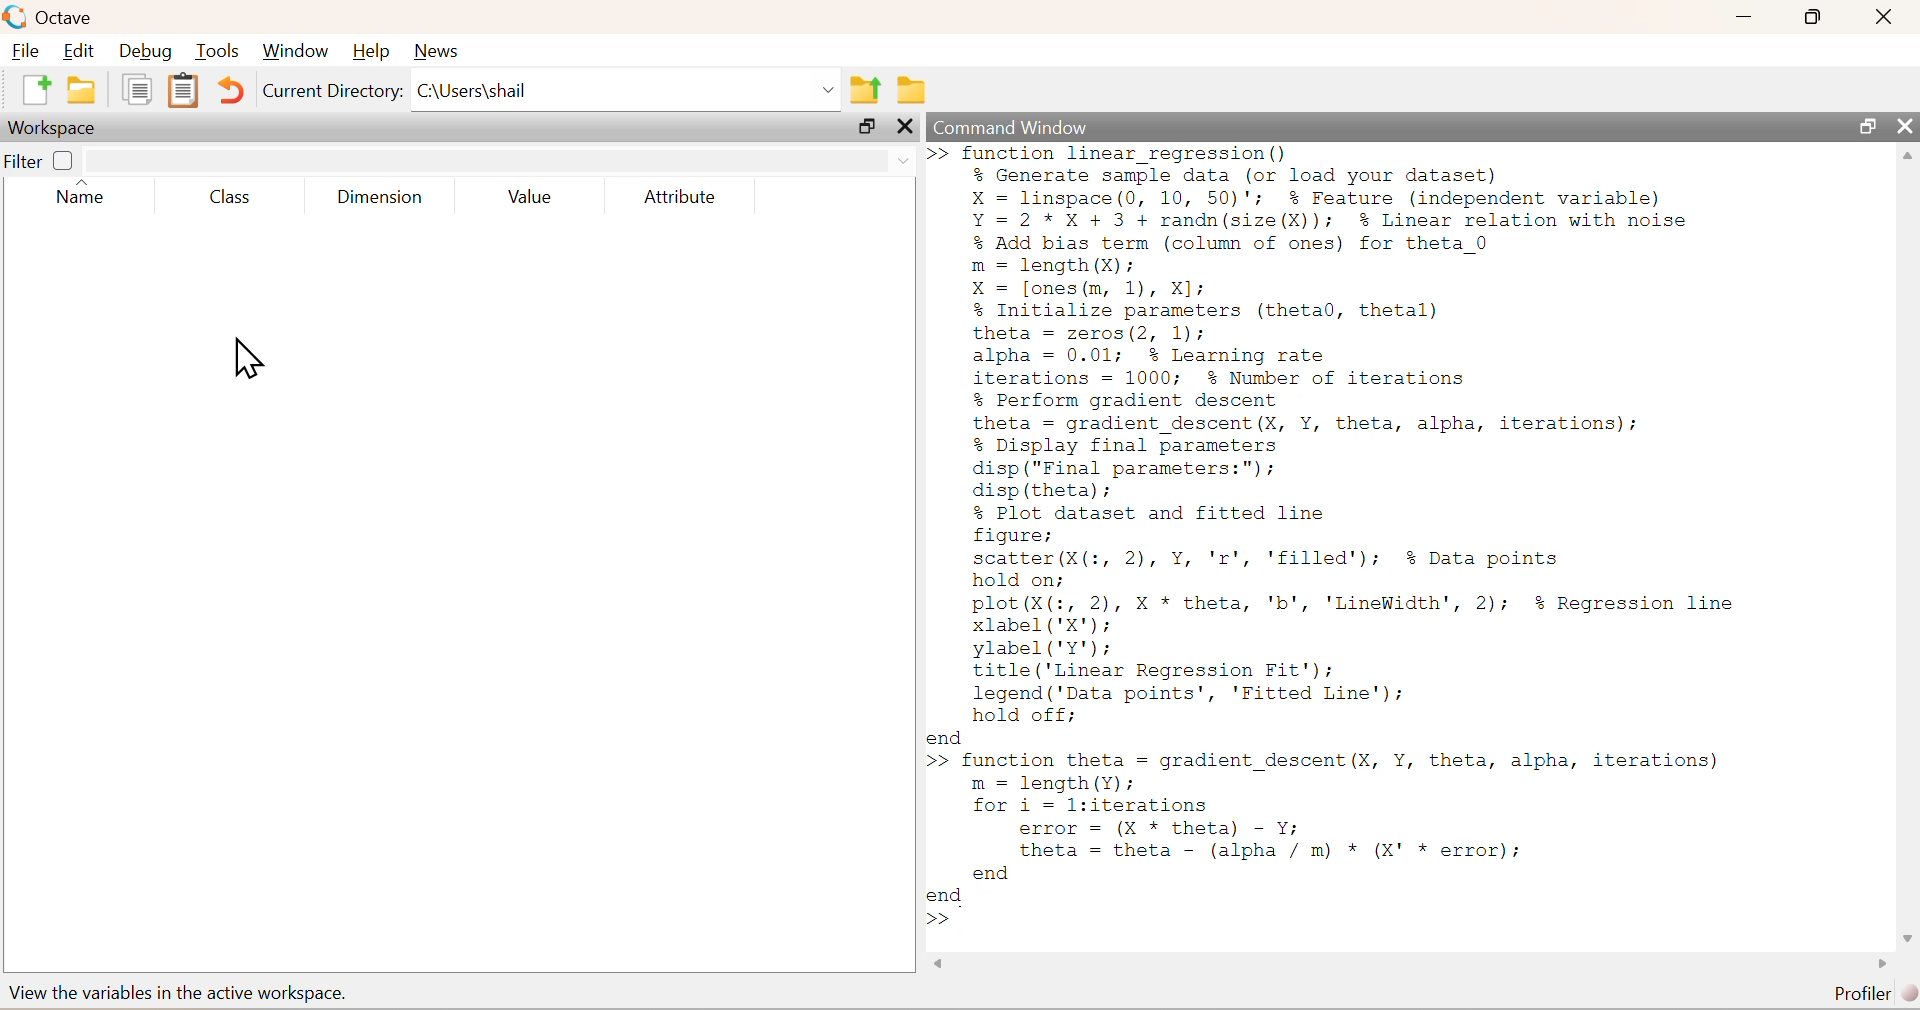  I want to click on Class, so click(231, 198).